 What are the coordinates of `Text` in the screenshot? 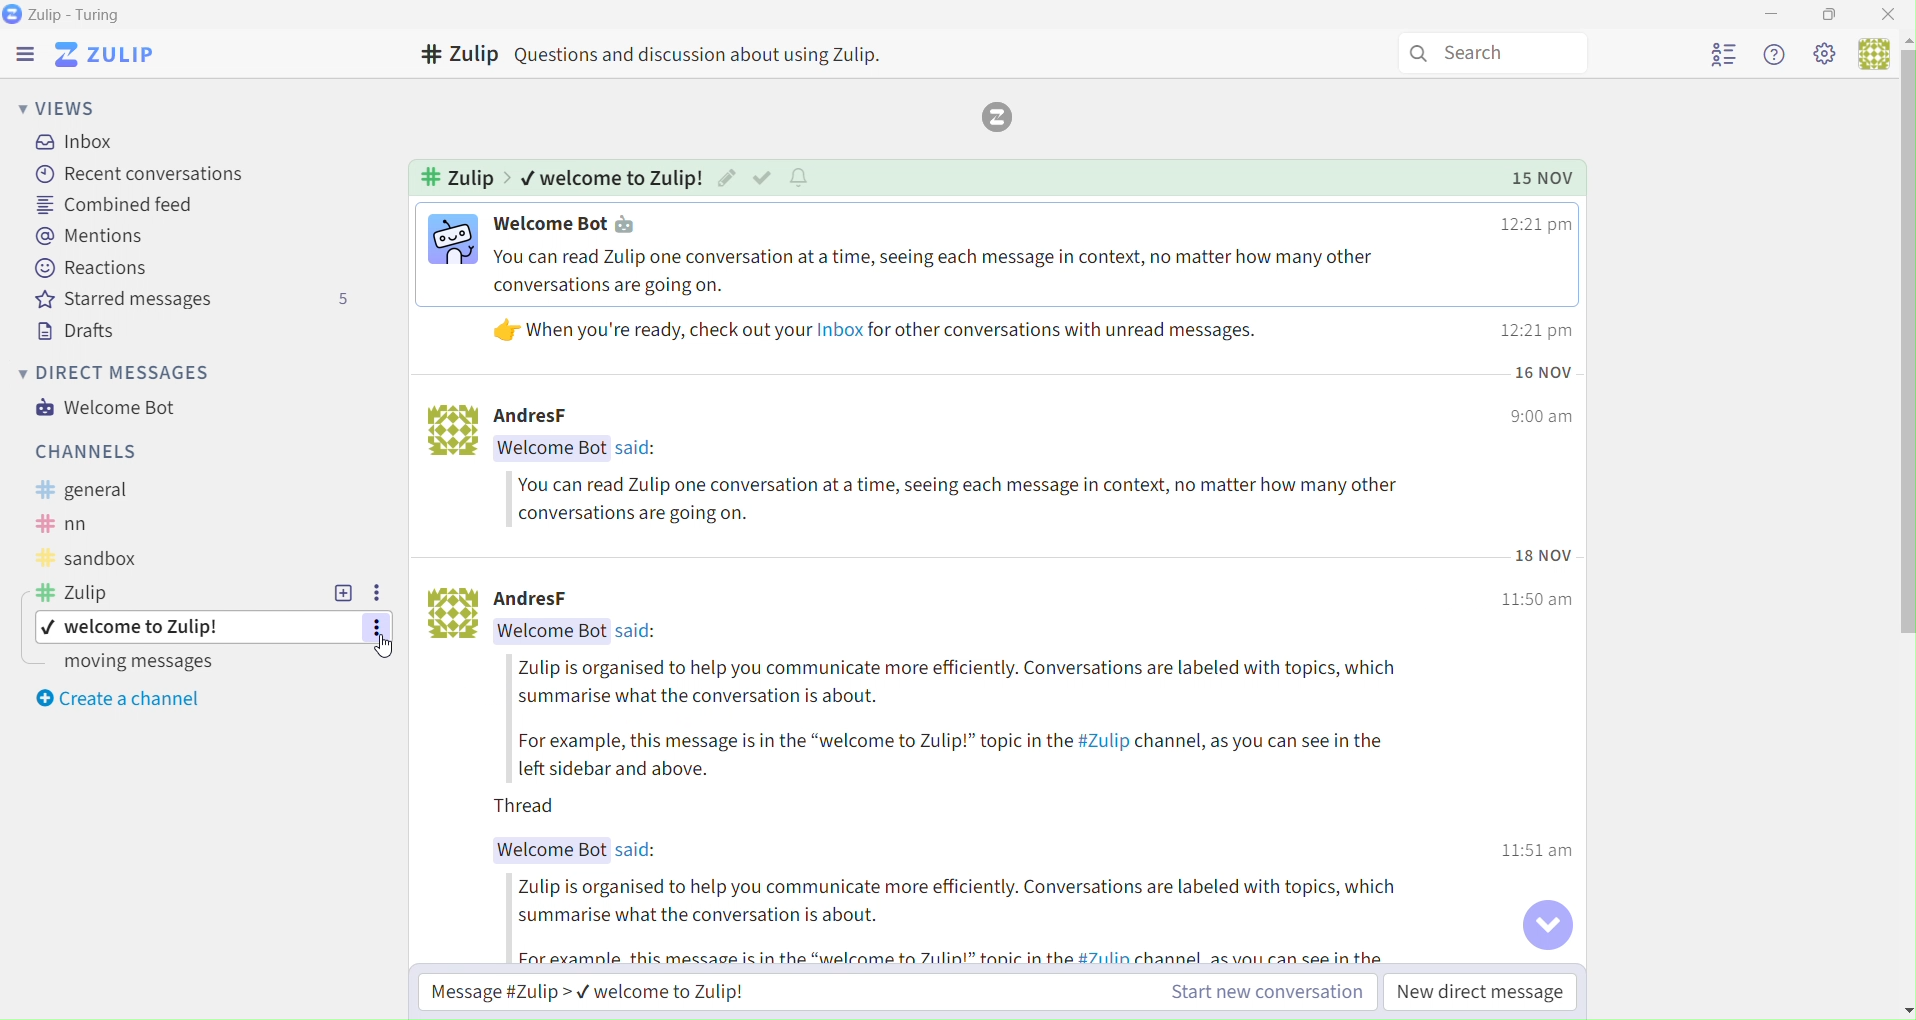 It's located at (552, 850).